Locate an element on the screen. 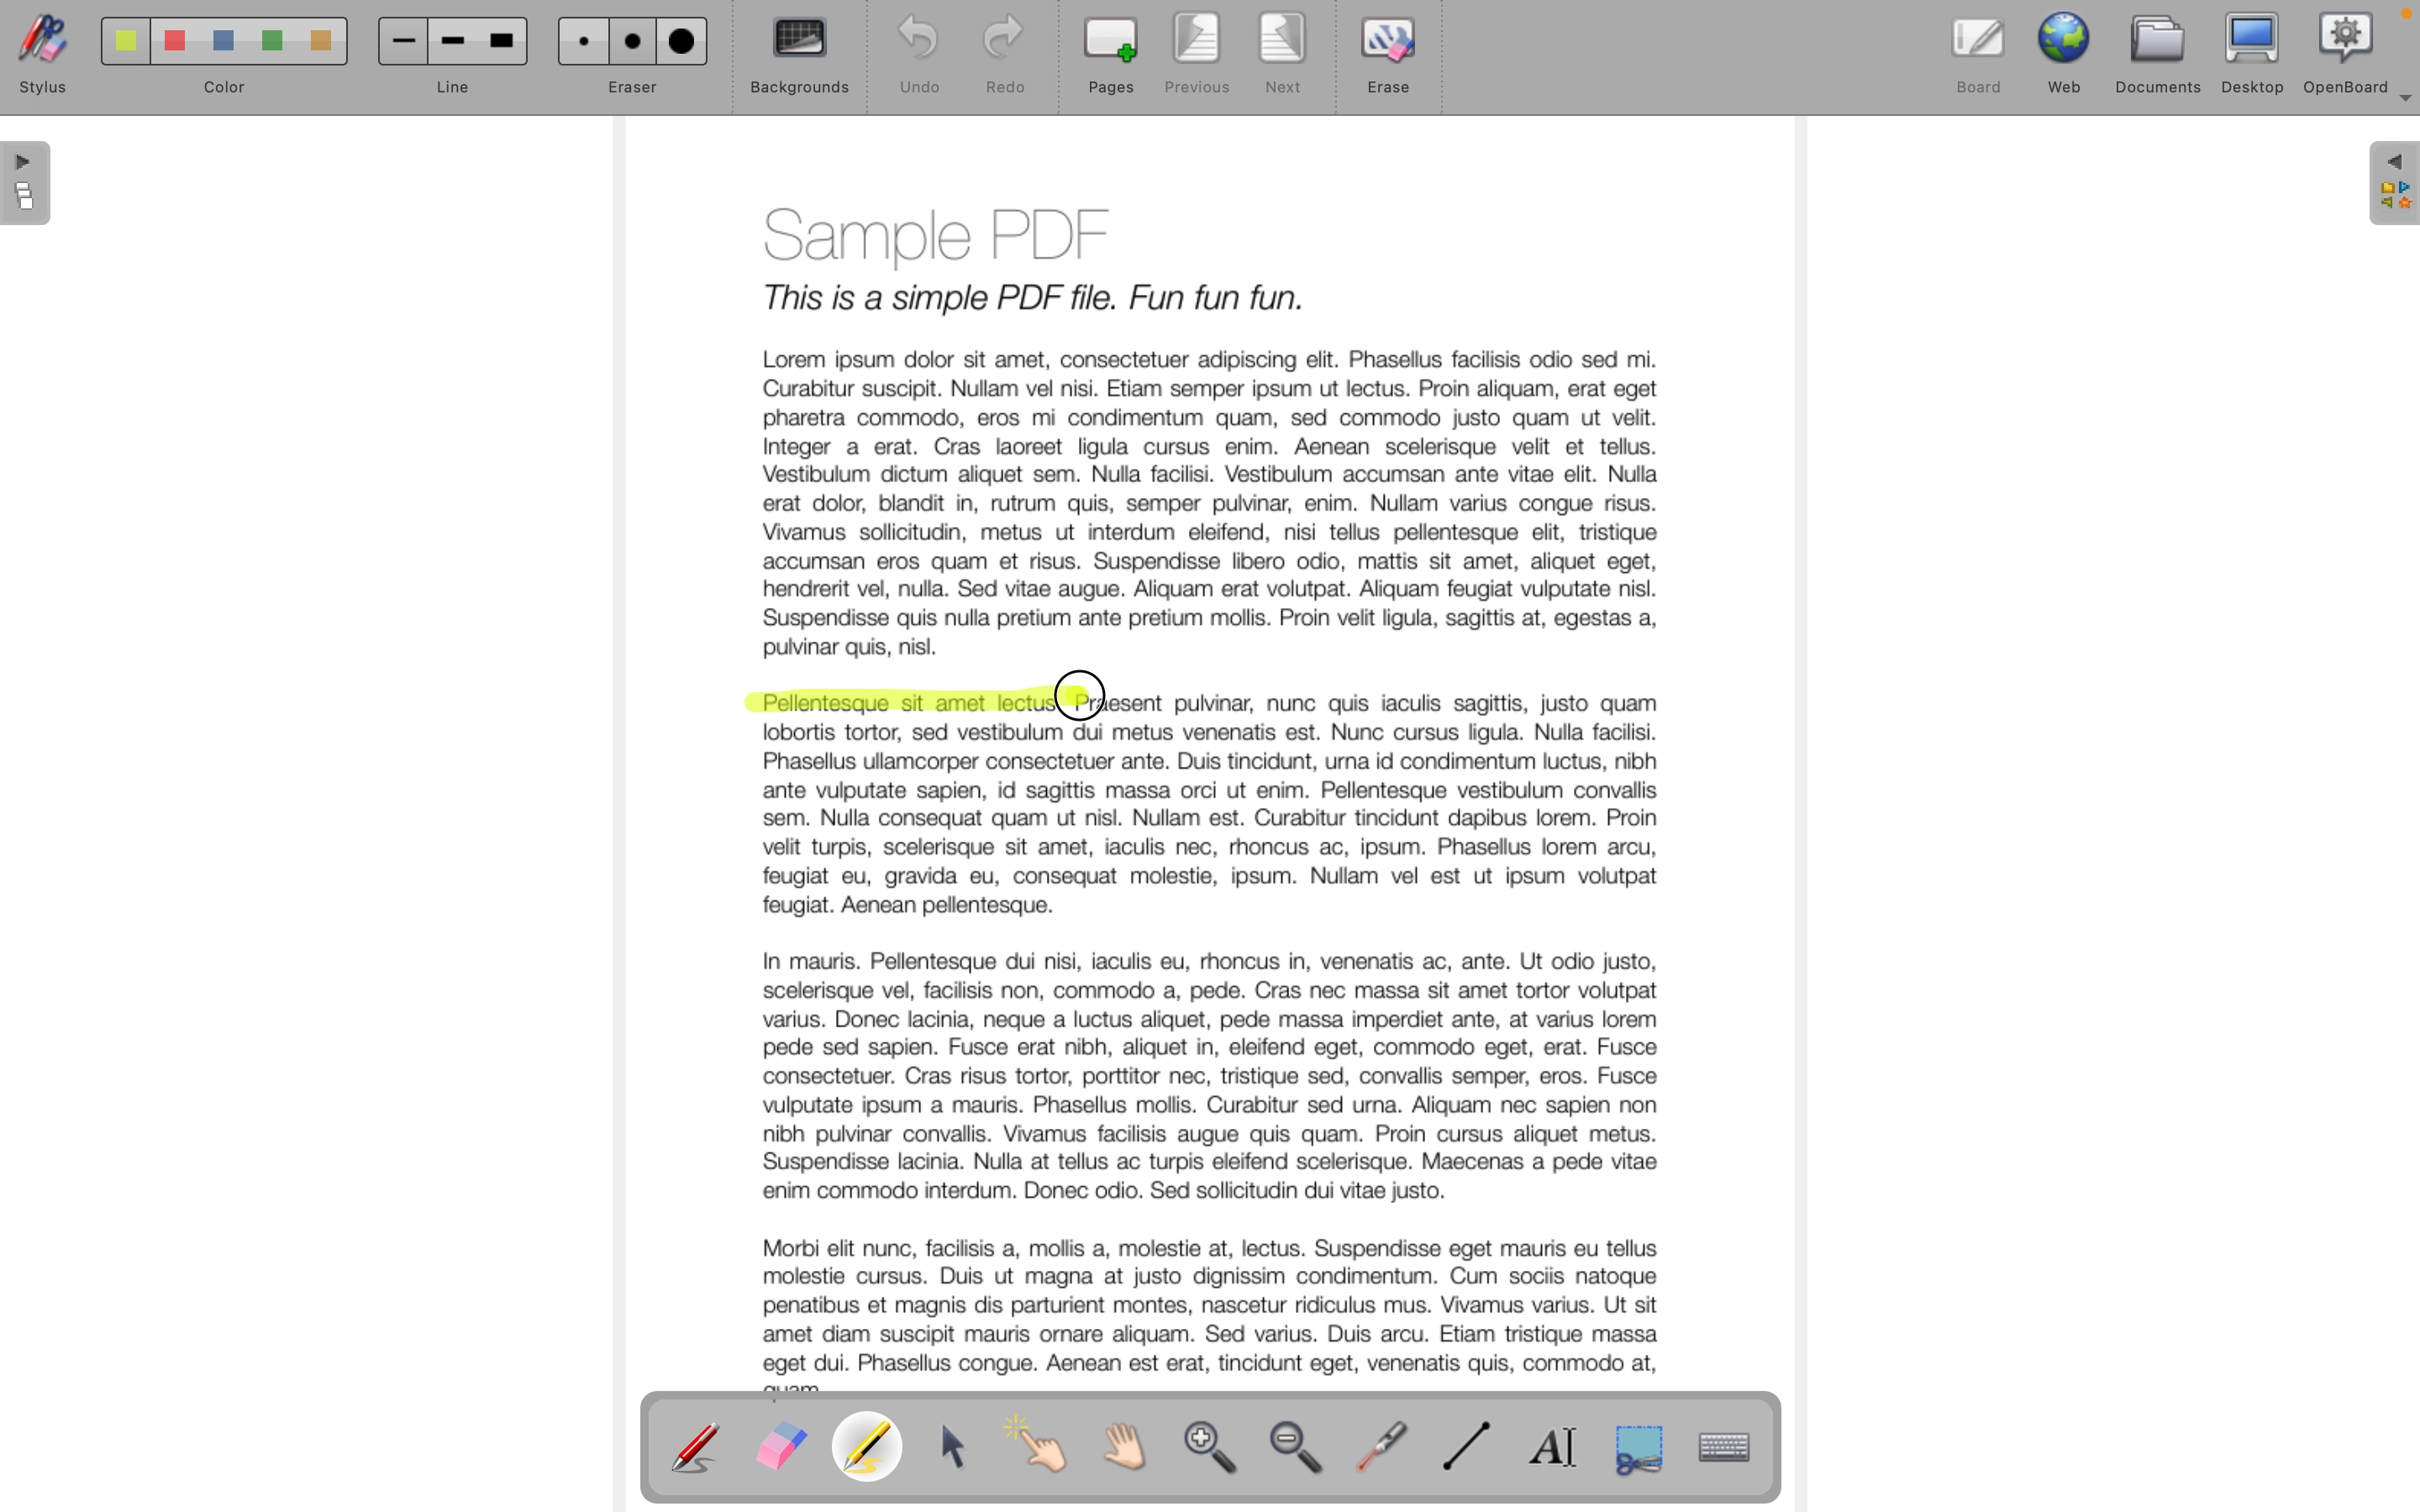  text is located at coordinates (1408, 703).